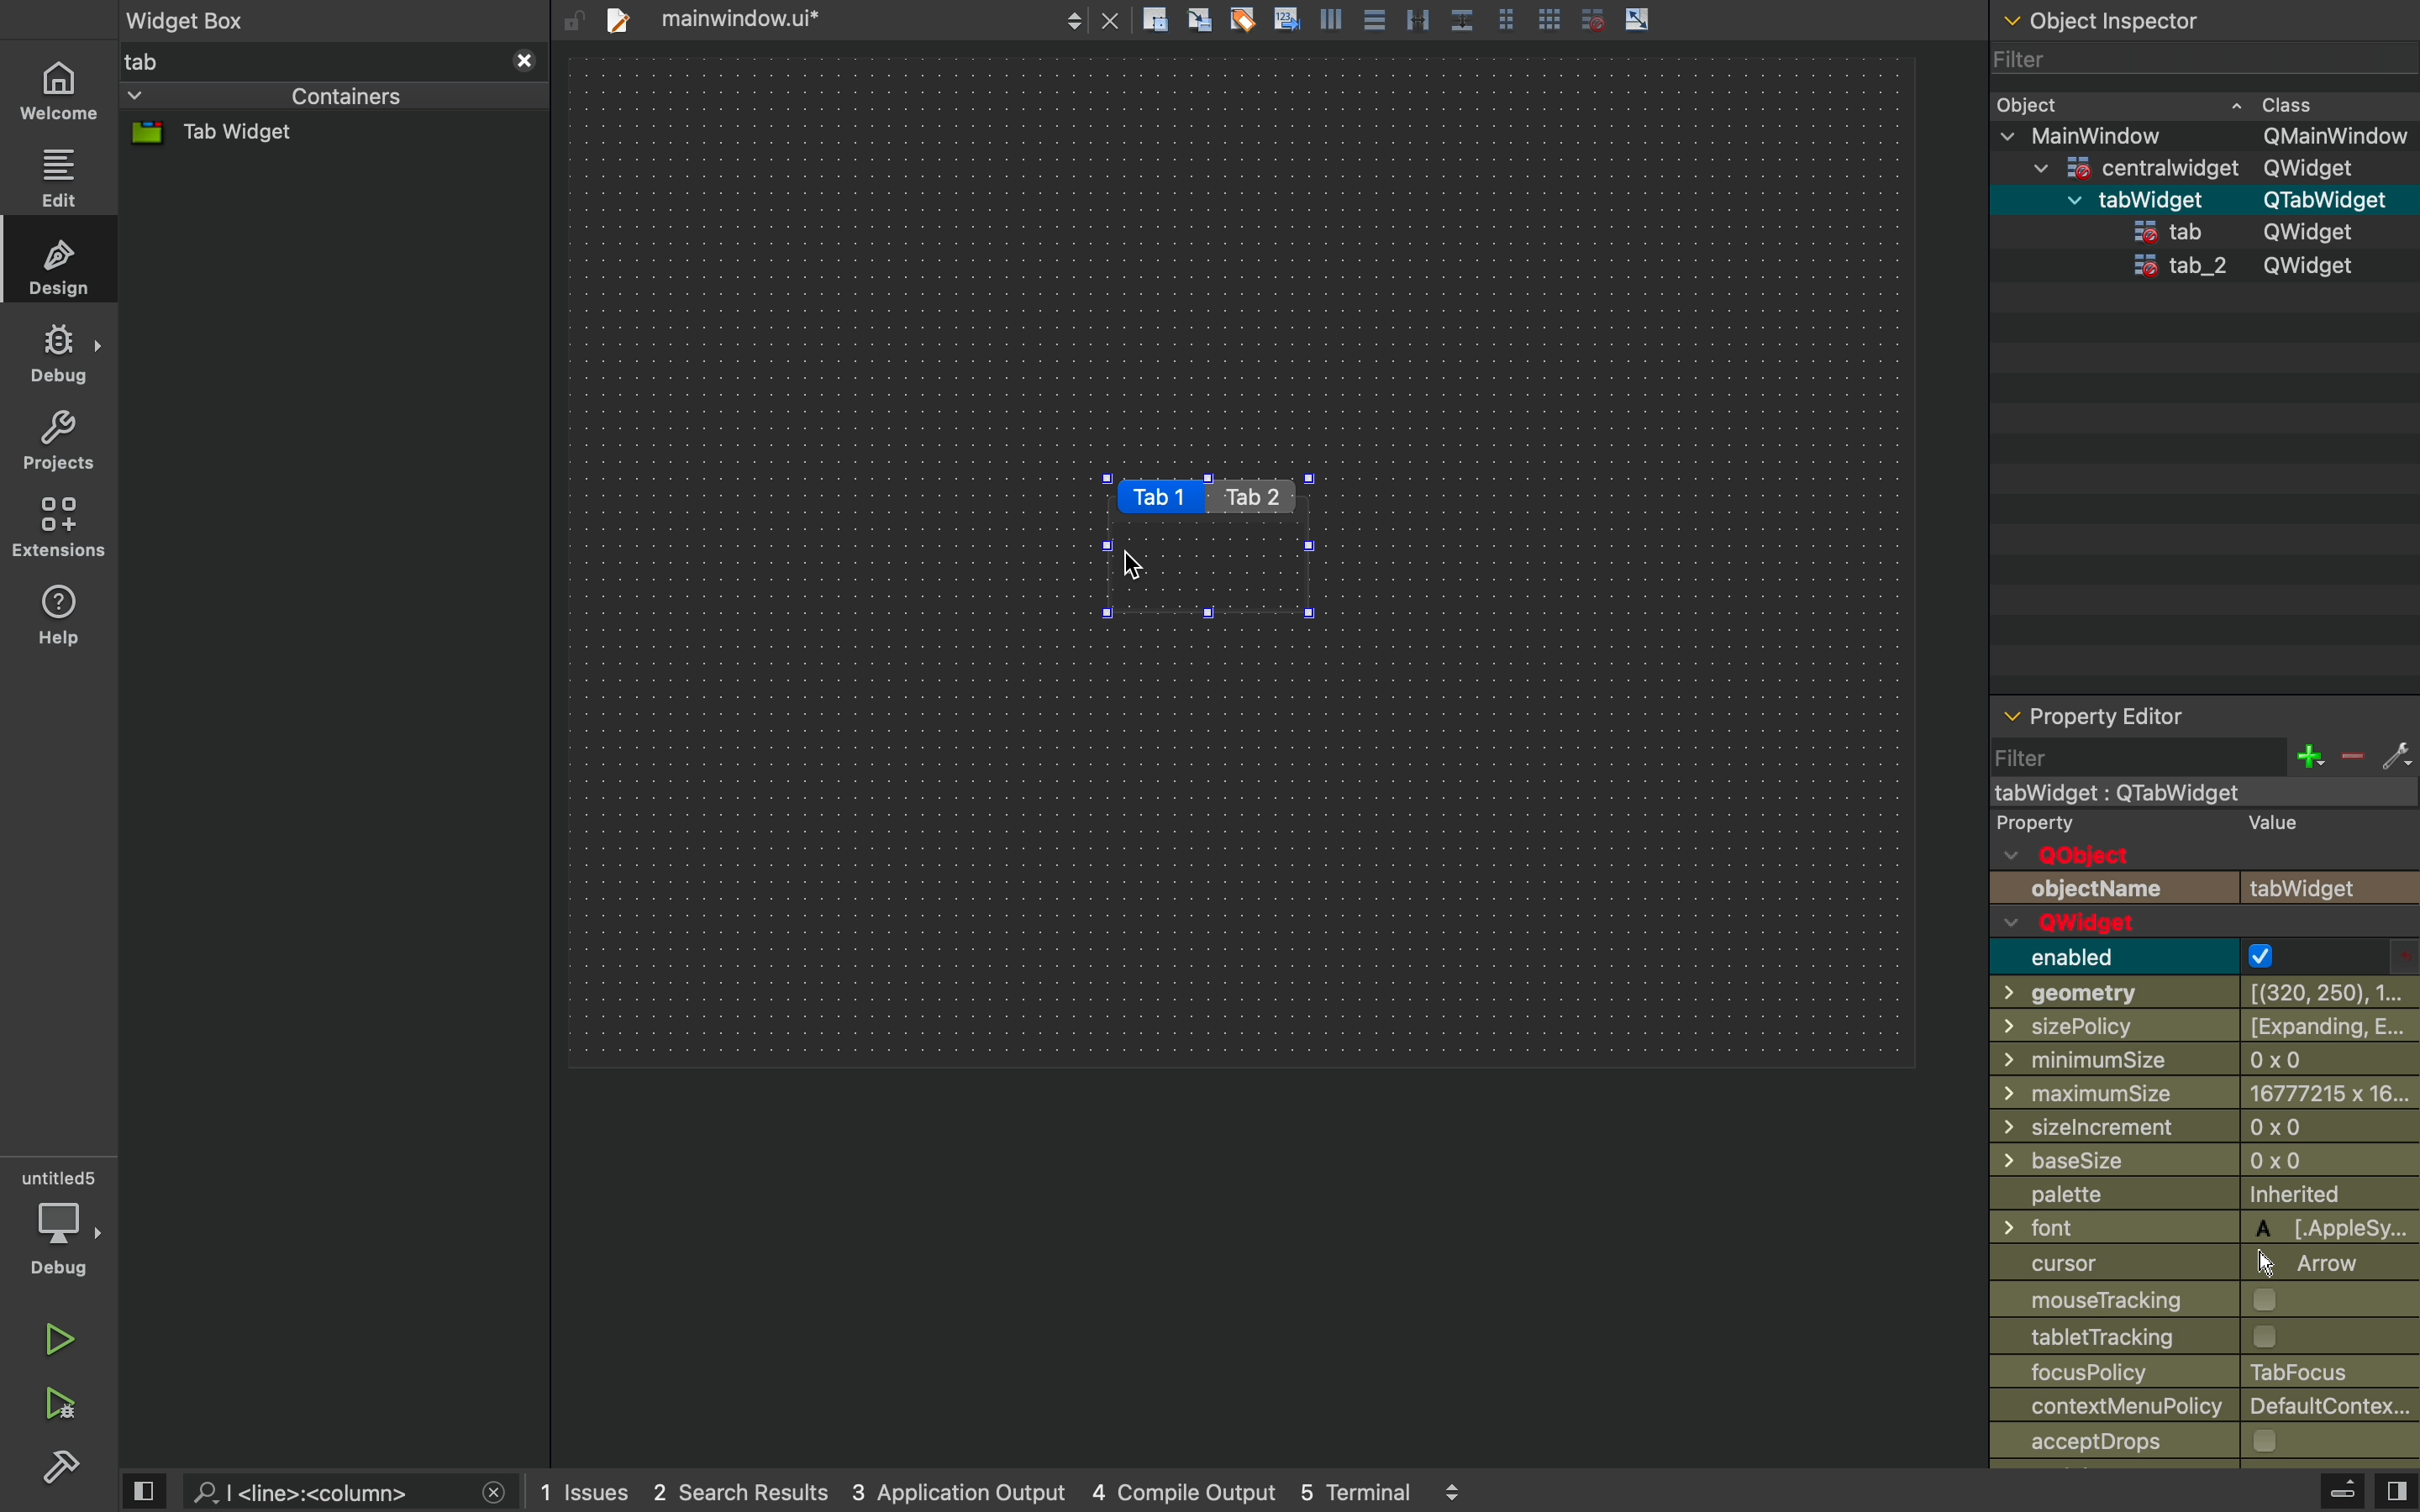 The height and width of the screenshot is (1512, 2420). I want to click on close, so click(1111, 20).